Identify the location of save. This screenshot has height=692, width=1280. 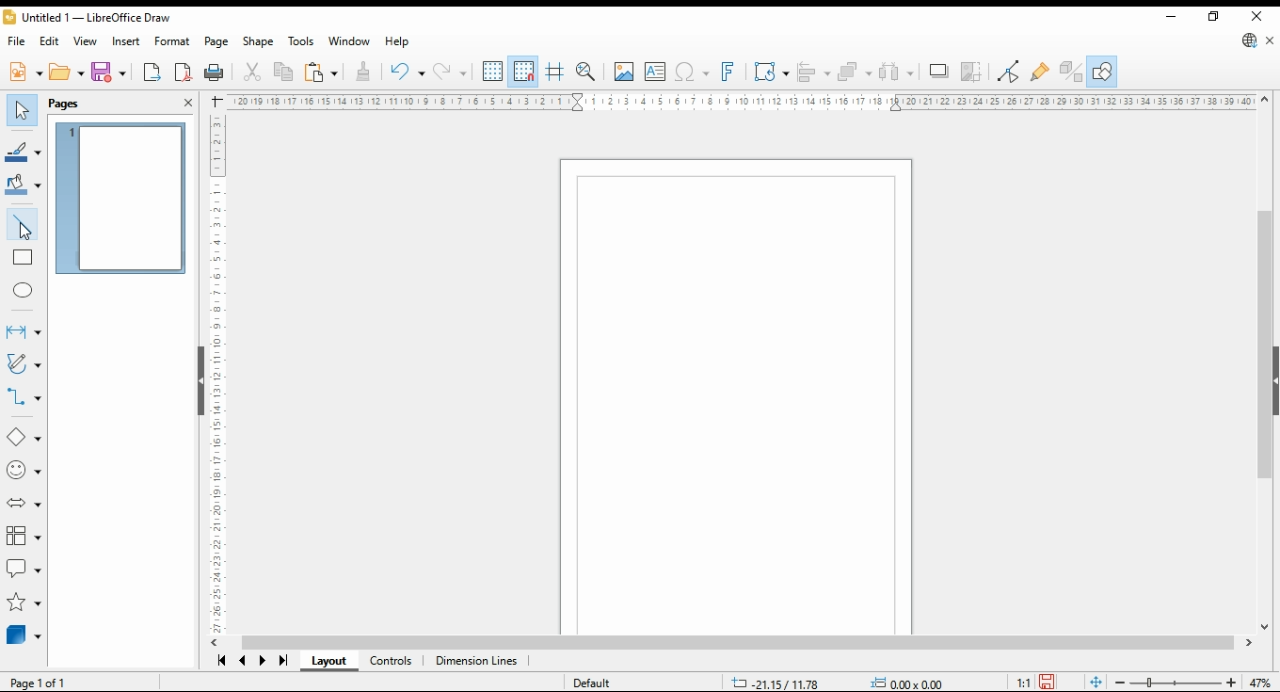
(1046, 682).